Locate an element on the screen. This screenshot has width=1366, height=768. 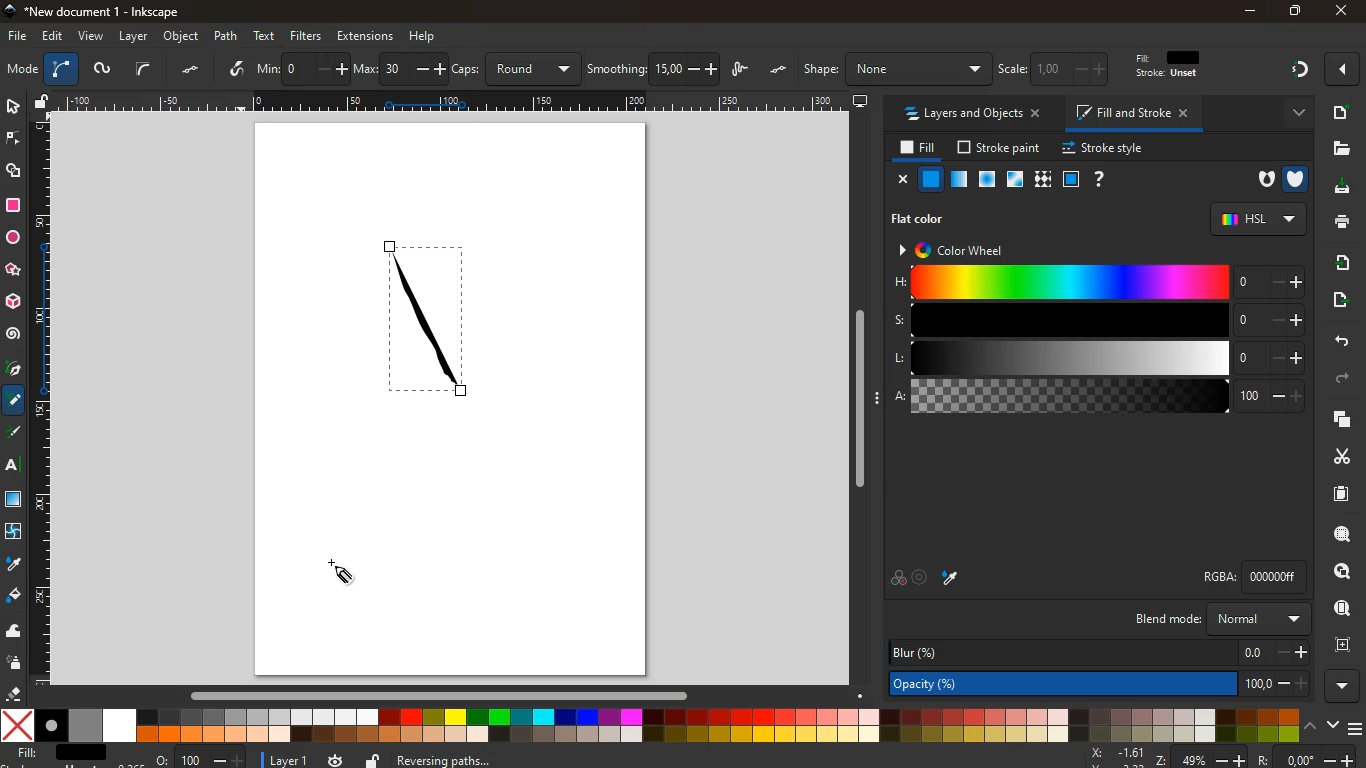
fill and stroke is located at coordinates (1135, 112).